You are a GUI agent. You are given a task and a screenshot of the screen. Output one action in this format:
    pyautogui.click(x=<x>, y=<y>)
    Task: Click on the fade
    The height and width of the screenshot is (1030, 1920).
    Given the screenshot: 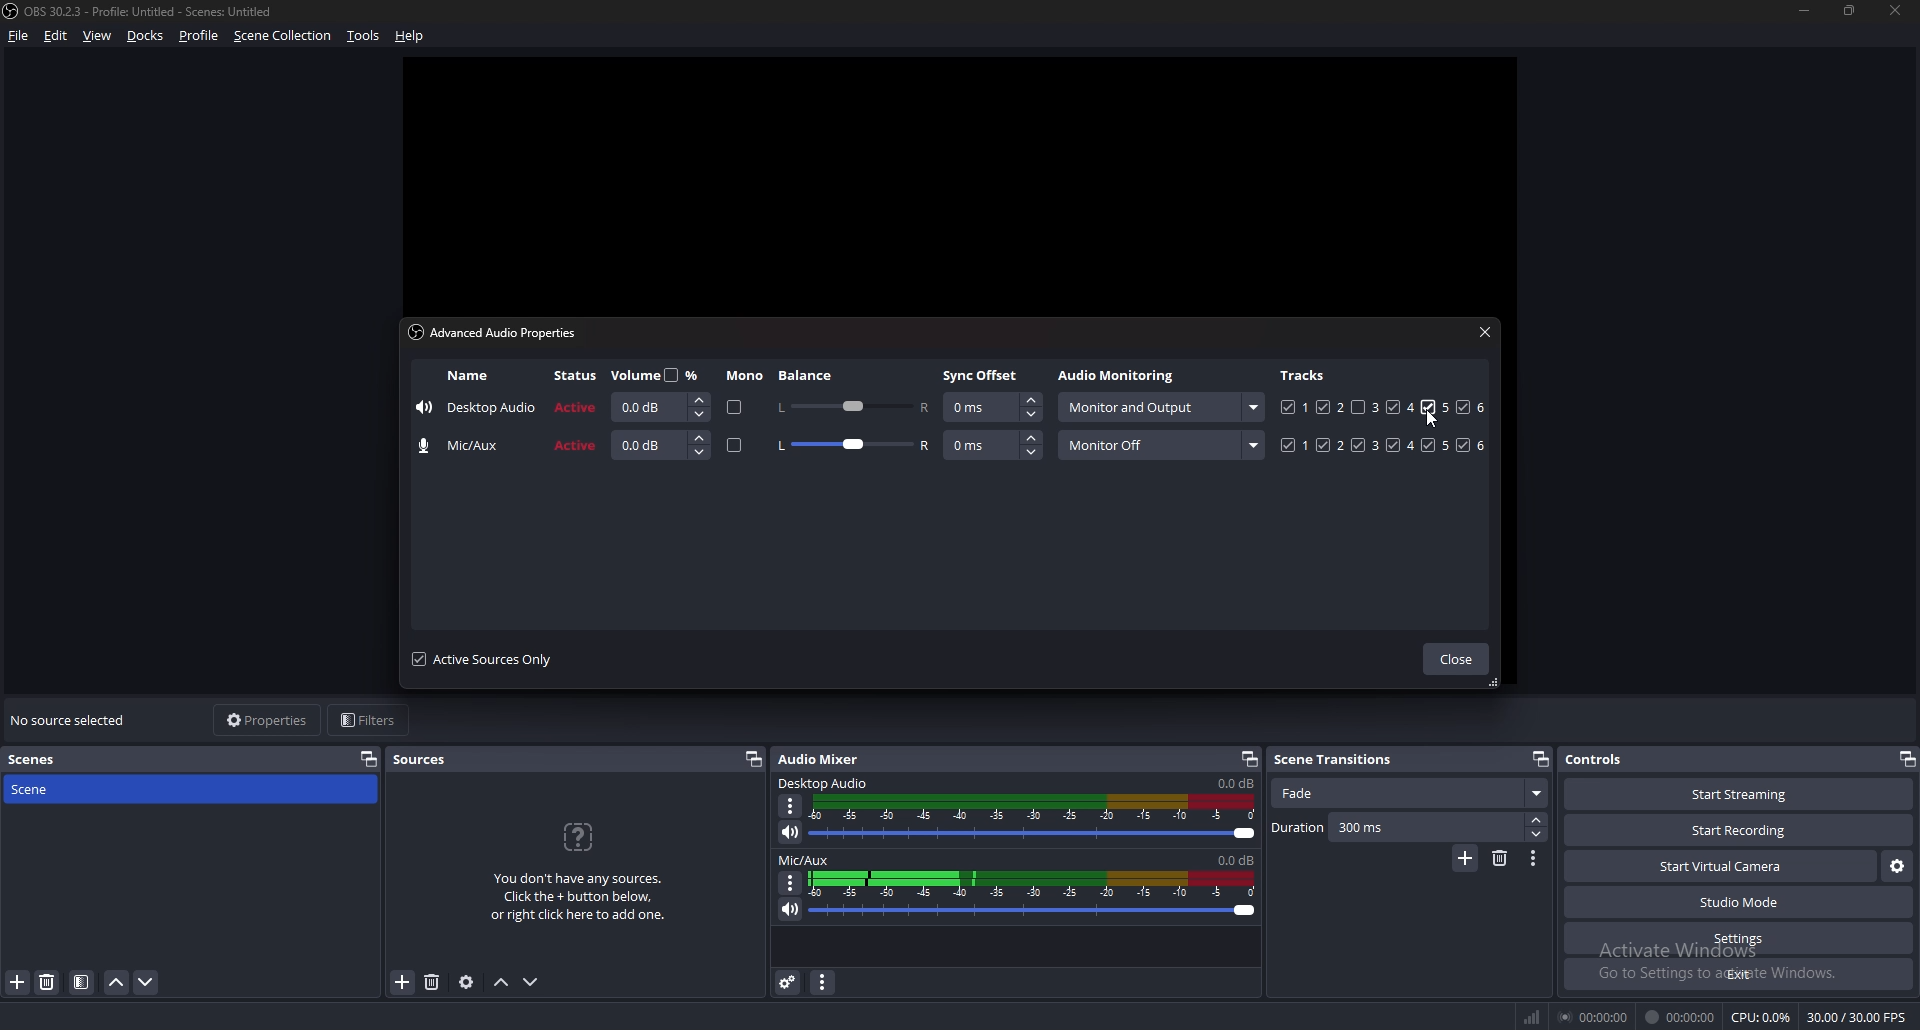 What is the action you would take?
    pyautogui.click(x=1408, y=794)
    